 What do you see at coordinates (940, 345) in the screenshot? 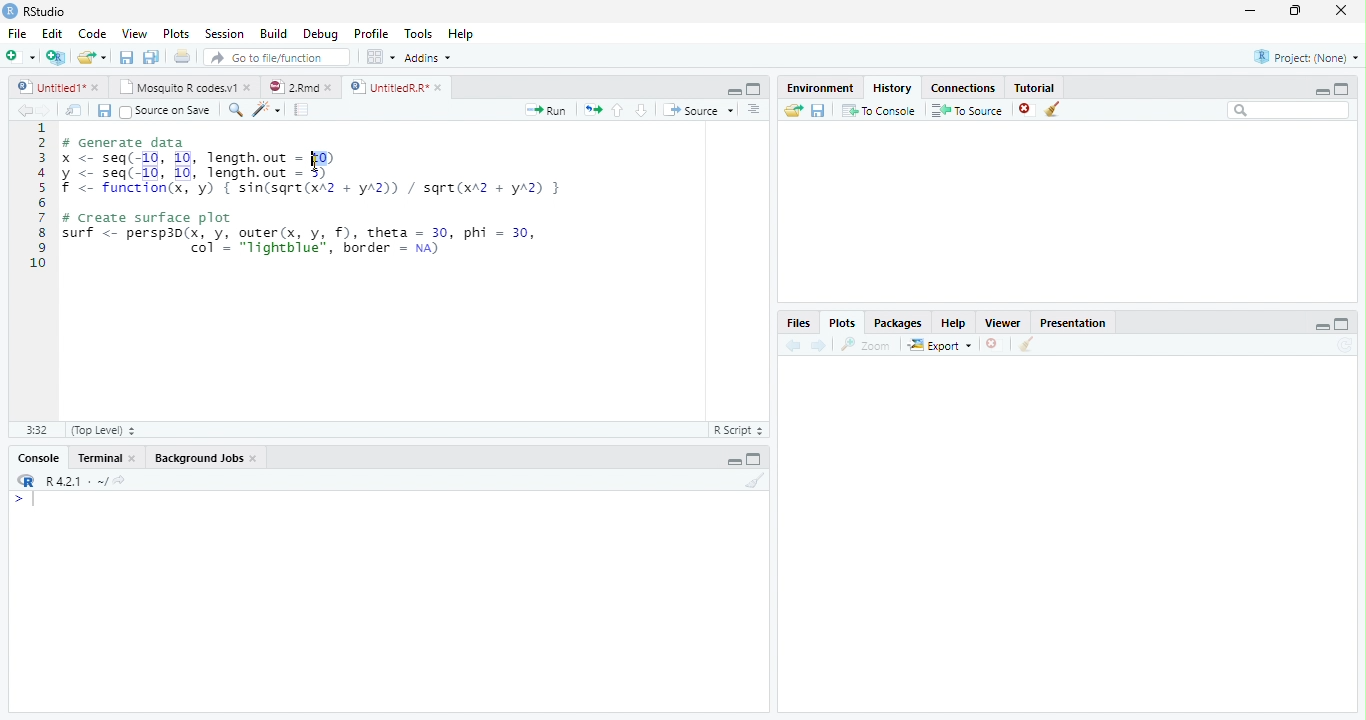
I see `Export` at bounding box center [940, 345].